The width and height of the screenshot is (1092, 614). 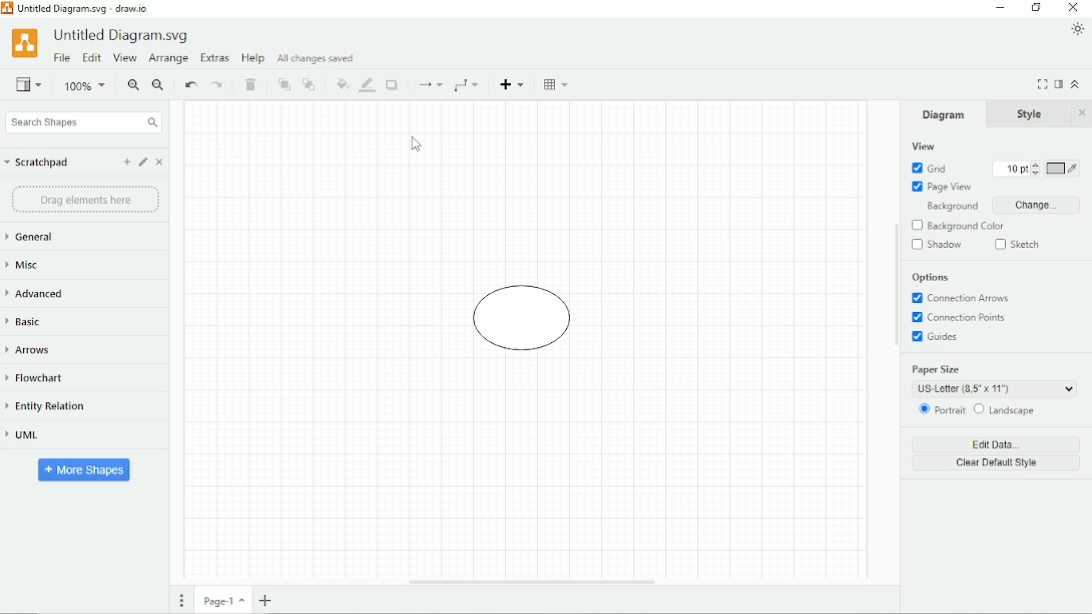 I want to click on Landscape, so click(x=1004, y=409).